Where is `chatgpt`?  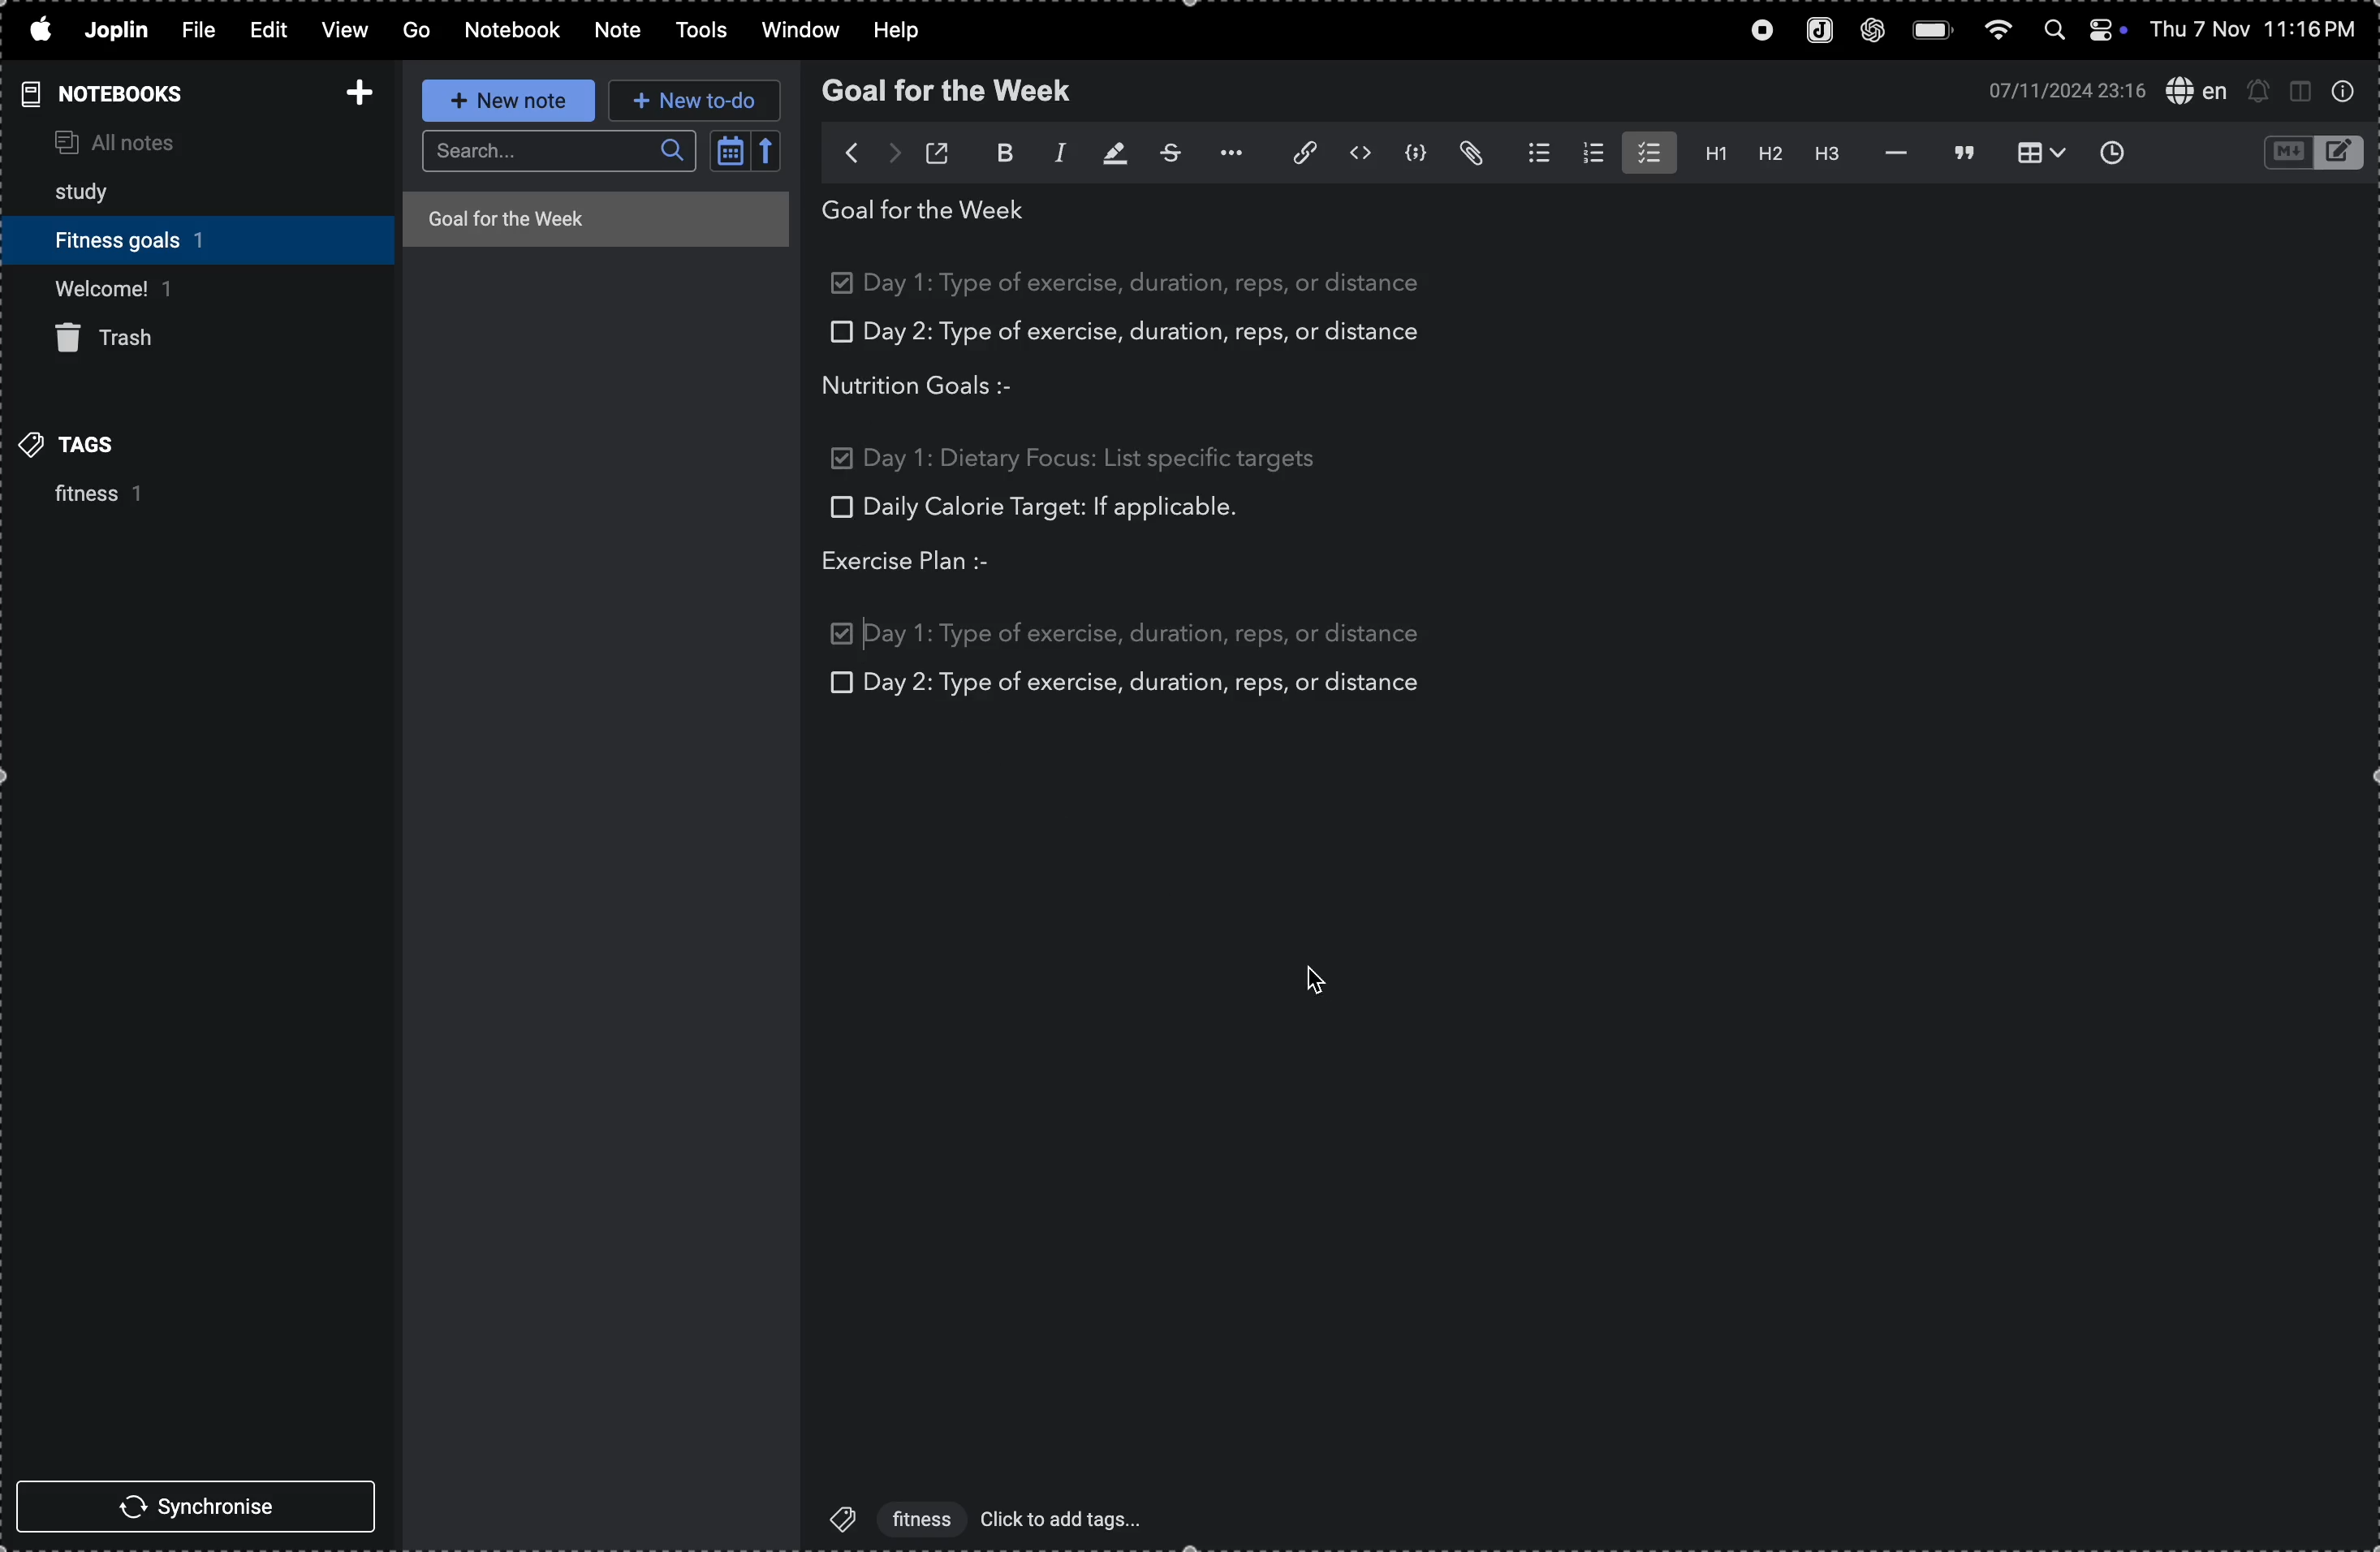
chatgpt is located at coordinates (1870, 31).